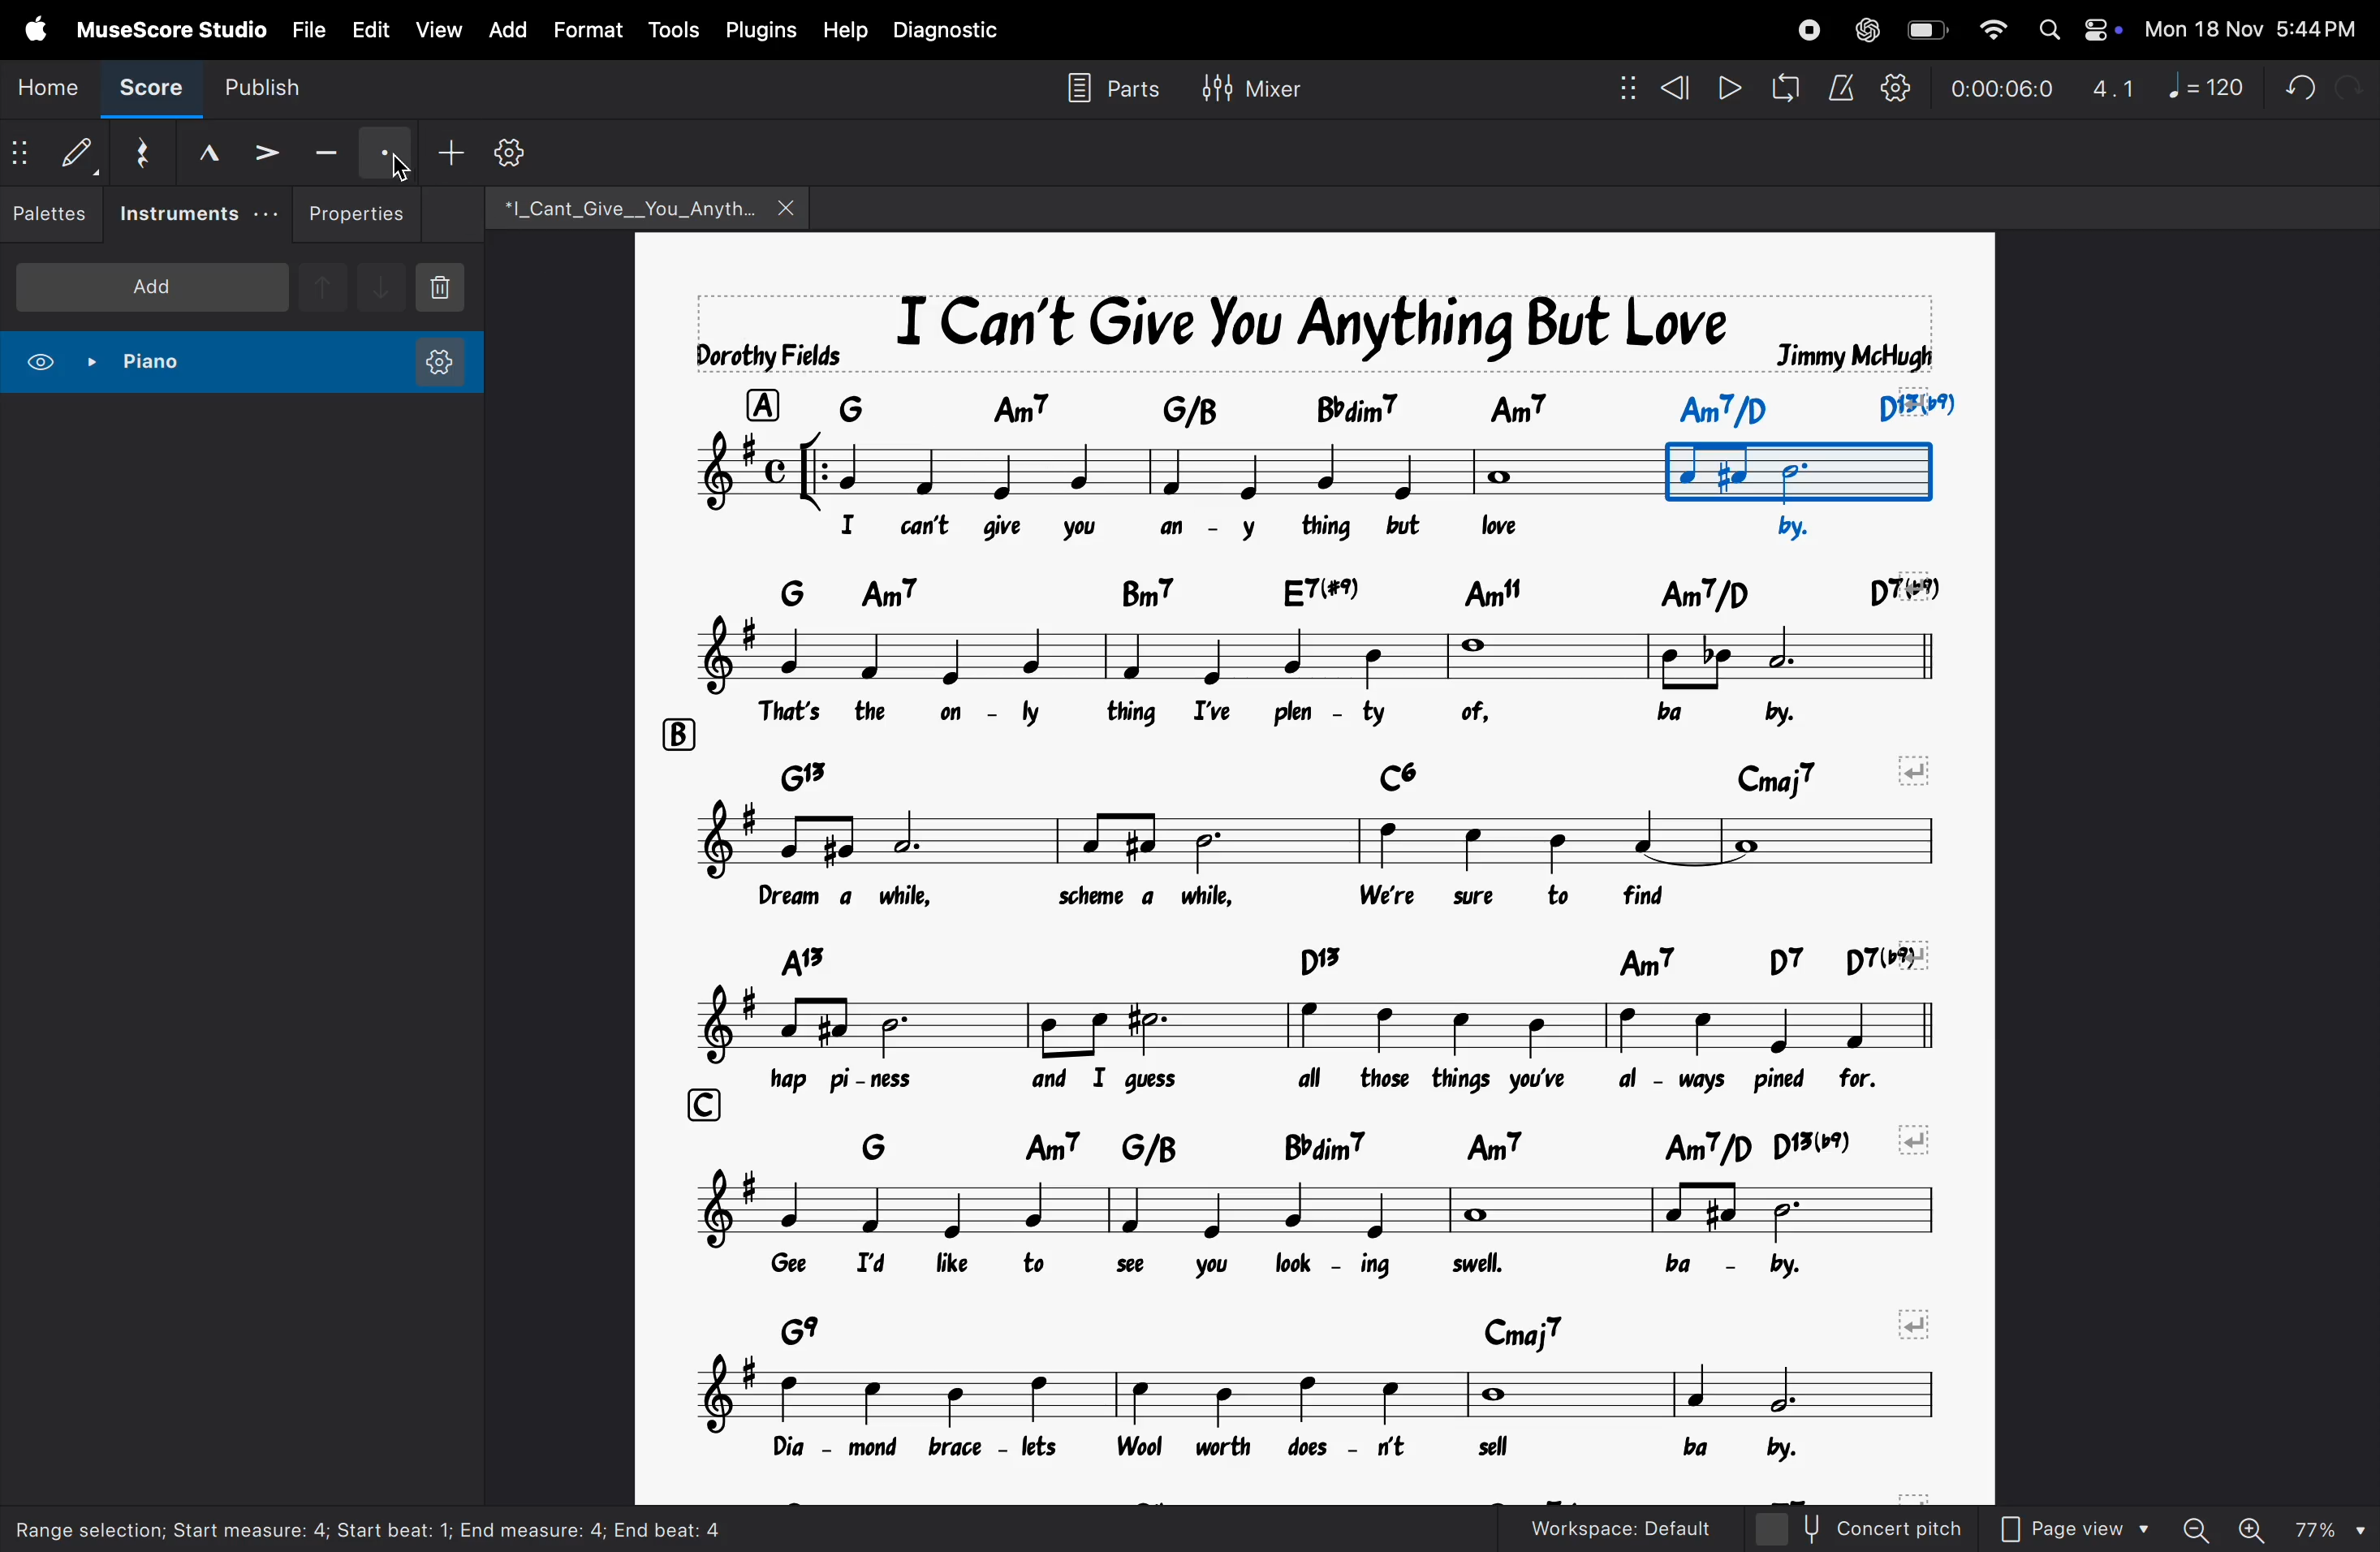 This screenshot has width=2380, height=1552. Describe the element at coordinates (520, 149) in the screenshot. I see ` customize toolbar` at that location.